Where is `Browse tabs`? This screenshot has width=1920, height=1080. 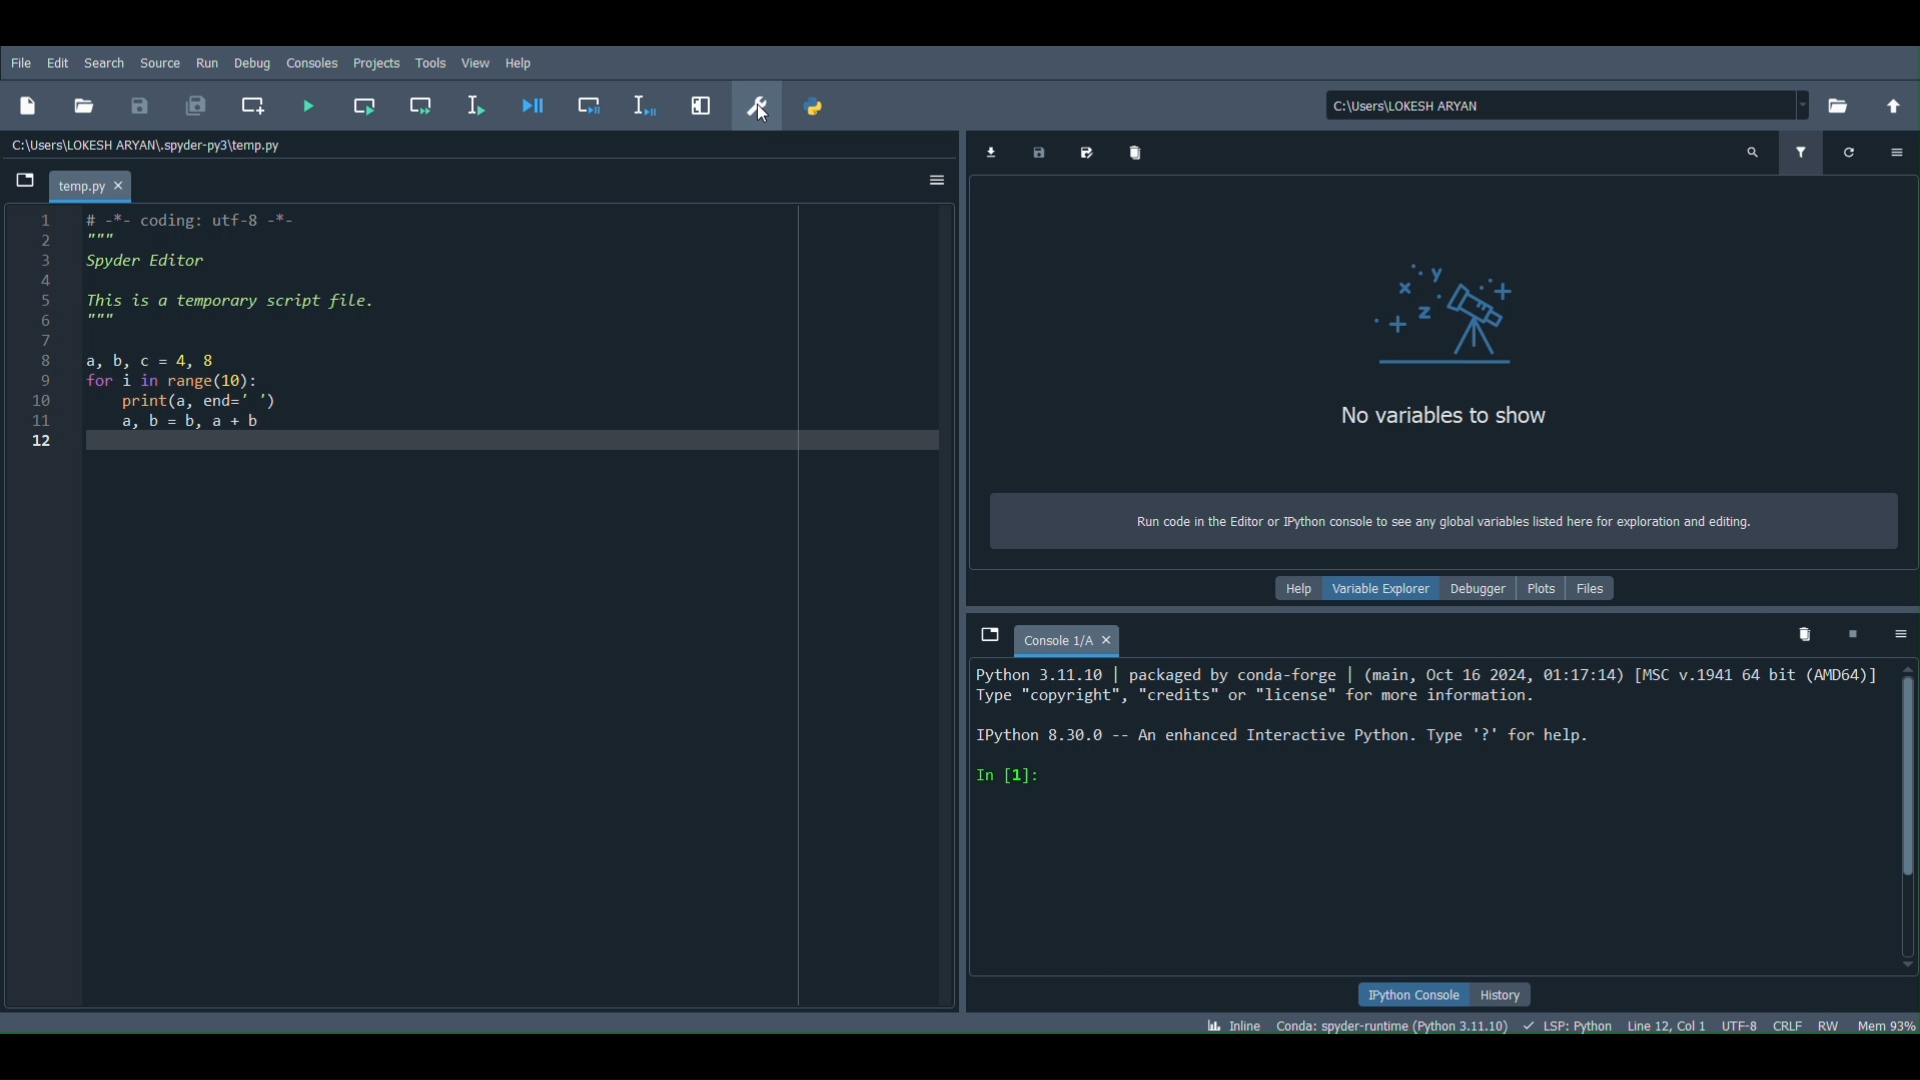 Browse tabs is located at coordinates (24, 181).